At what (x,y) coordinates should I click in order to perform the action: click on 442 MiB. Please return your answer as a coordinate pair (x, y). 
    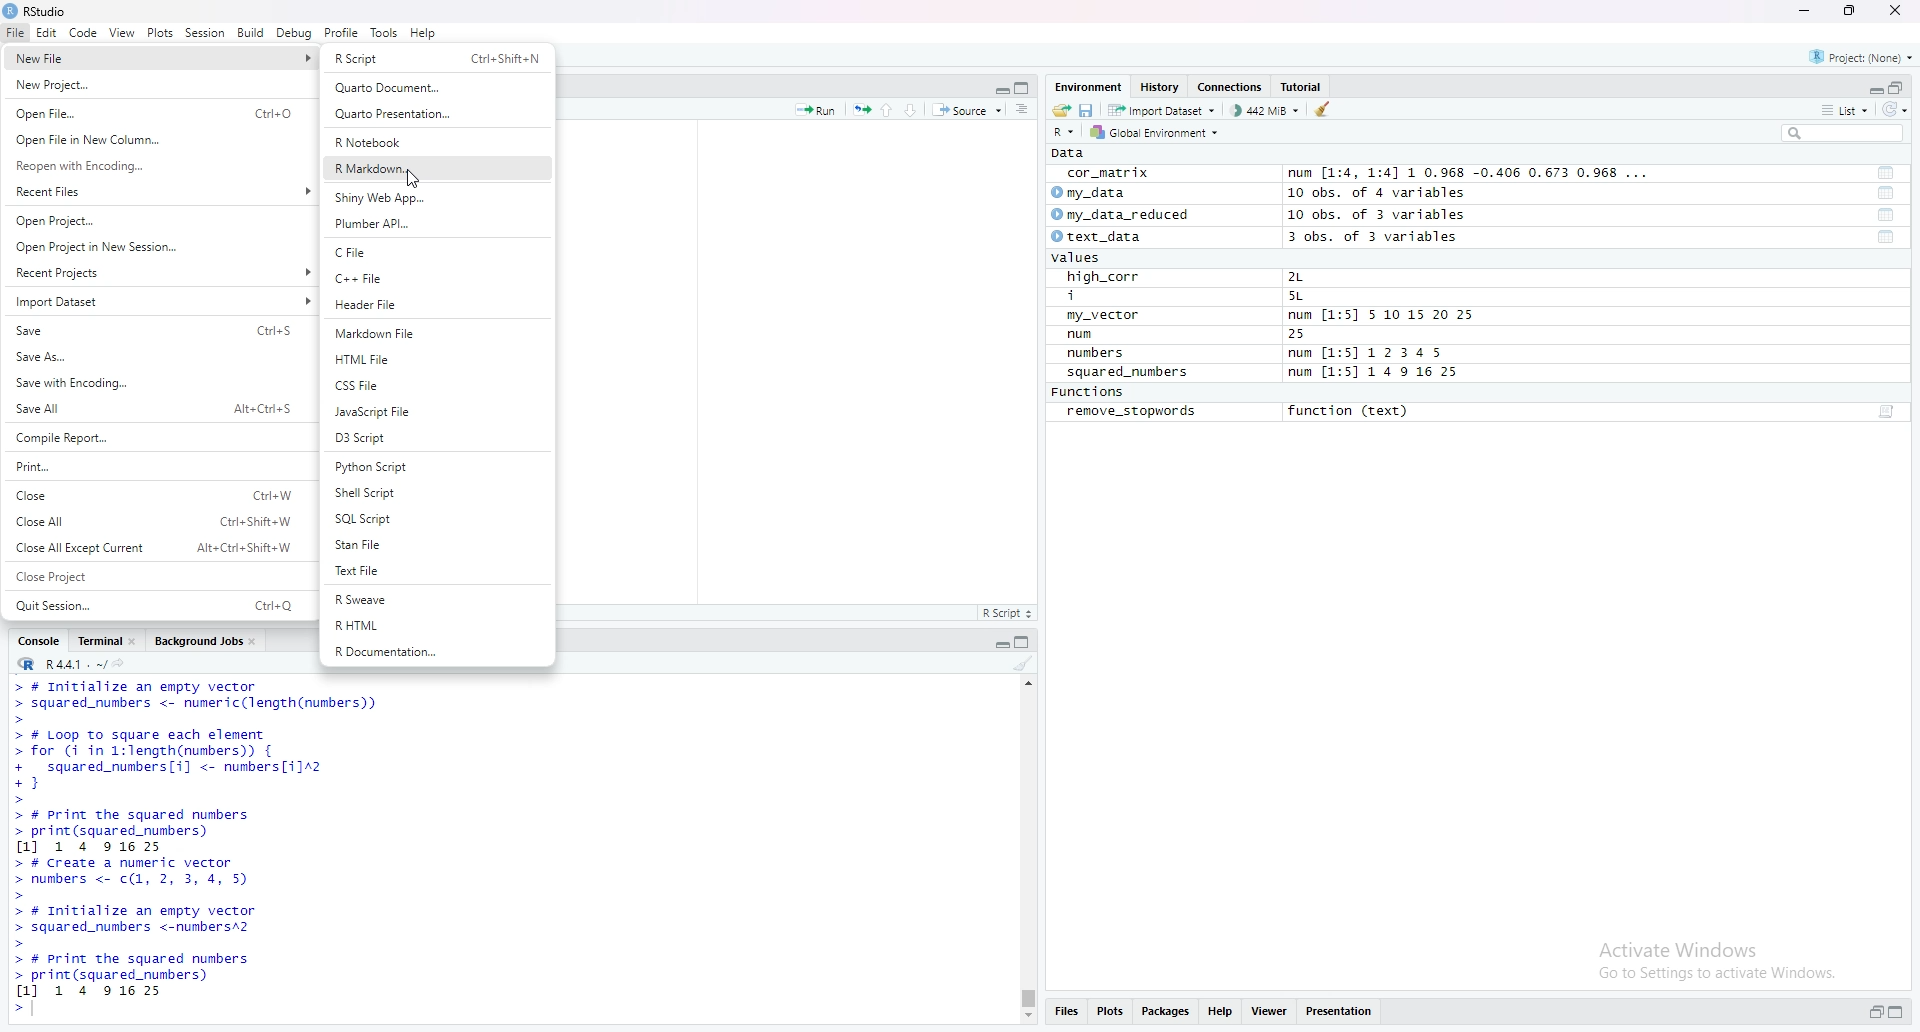
    Looking at the image, I should click on (1269, 111).